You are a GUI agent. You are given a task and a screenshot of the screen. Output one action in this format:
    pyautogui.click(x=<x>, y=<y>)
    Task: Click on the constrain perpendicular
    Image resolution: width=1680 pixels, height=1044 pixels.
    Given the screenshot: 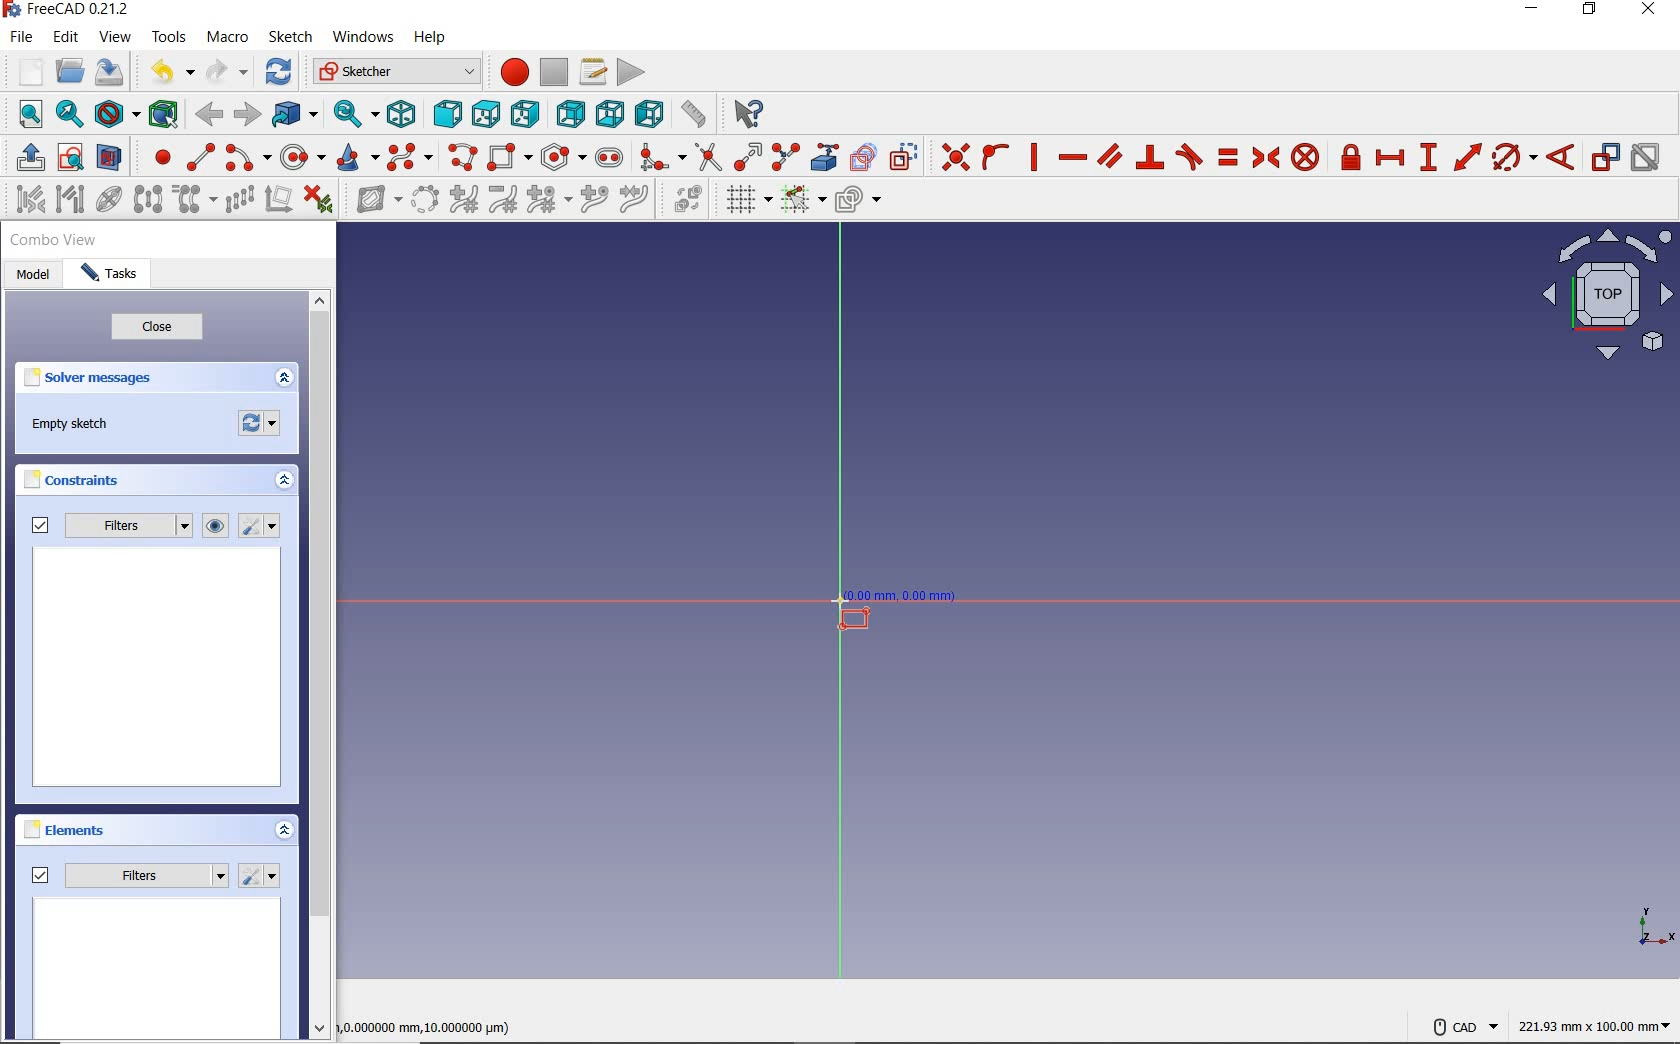 What is the action you would take?
    pyautogui.click(x=1150, y=157)
    